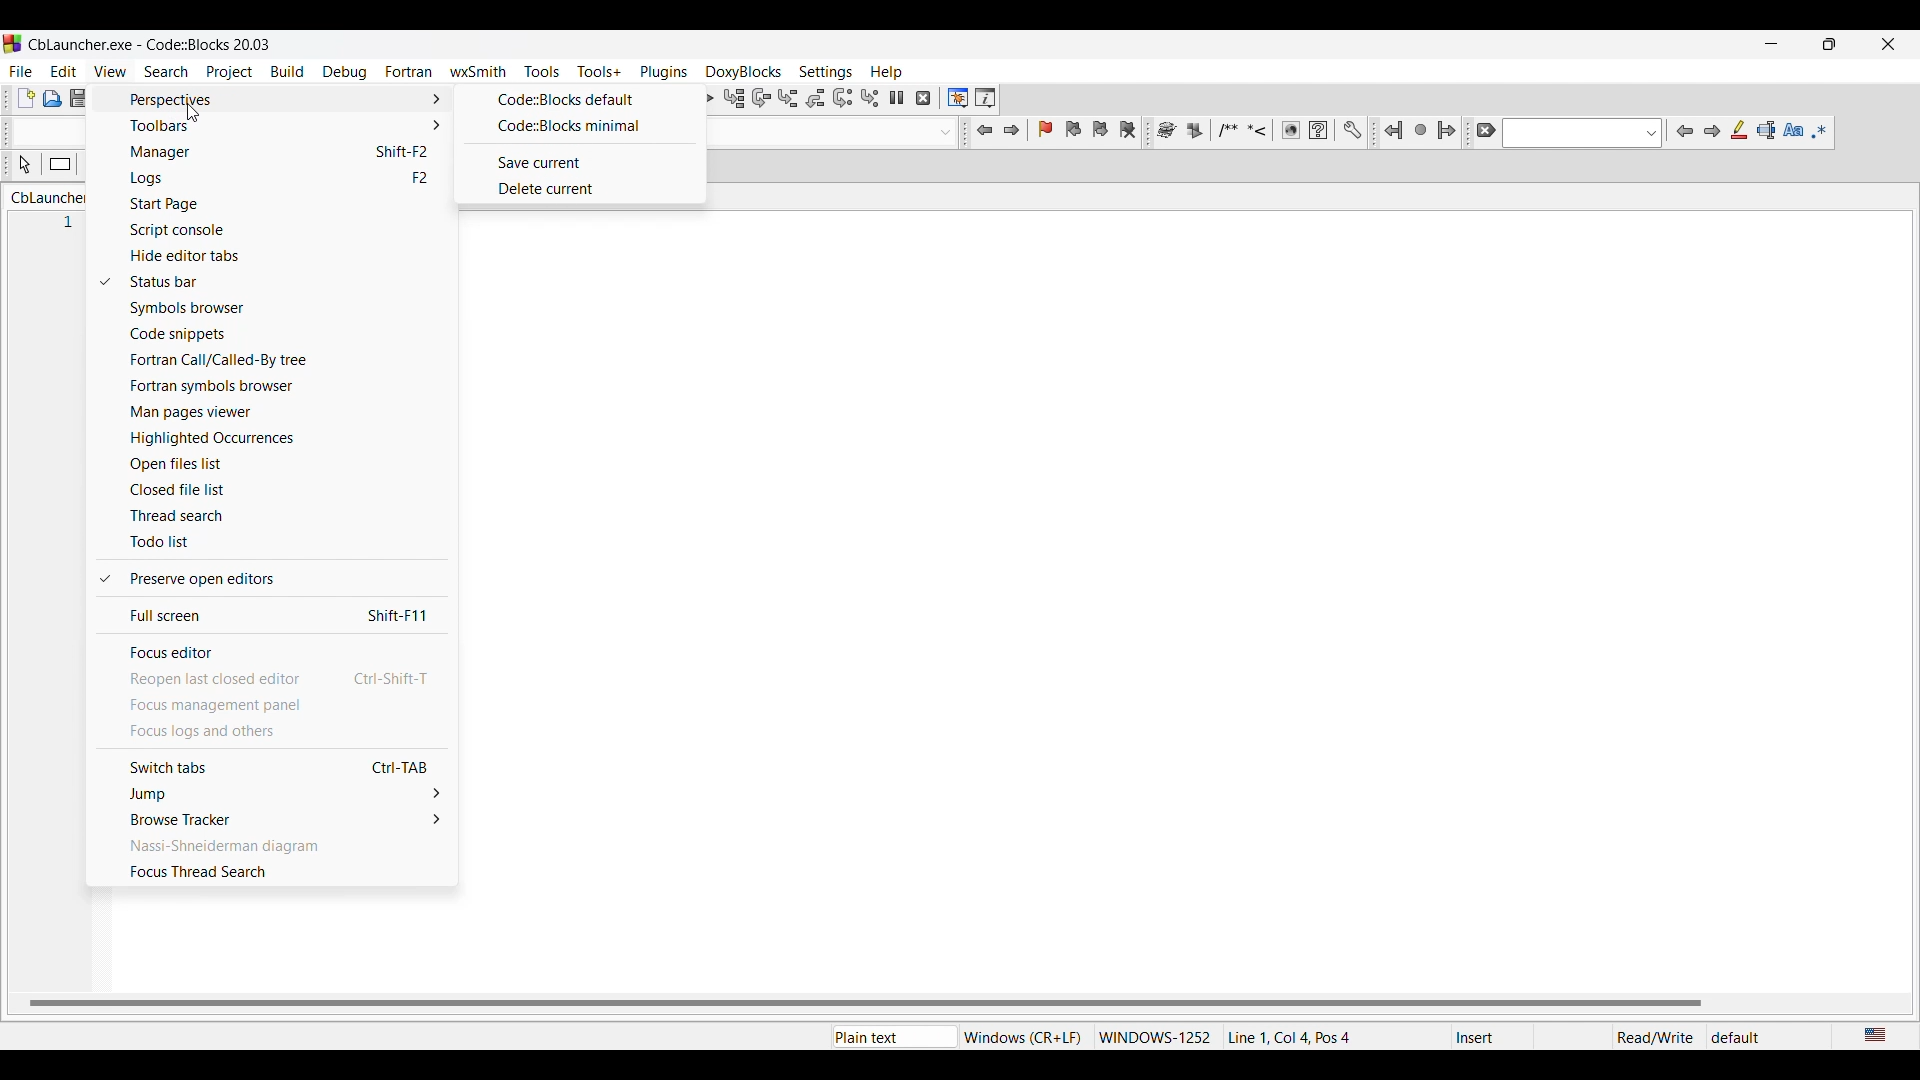 This screenshot has height=1080, width=1920. What do you see at coordinates (21, 71) in the screenshot?
I see `File menu` at bounding box center [21, 71].